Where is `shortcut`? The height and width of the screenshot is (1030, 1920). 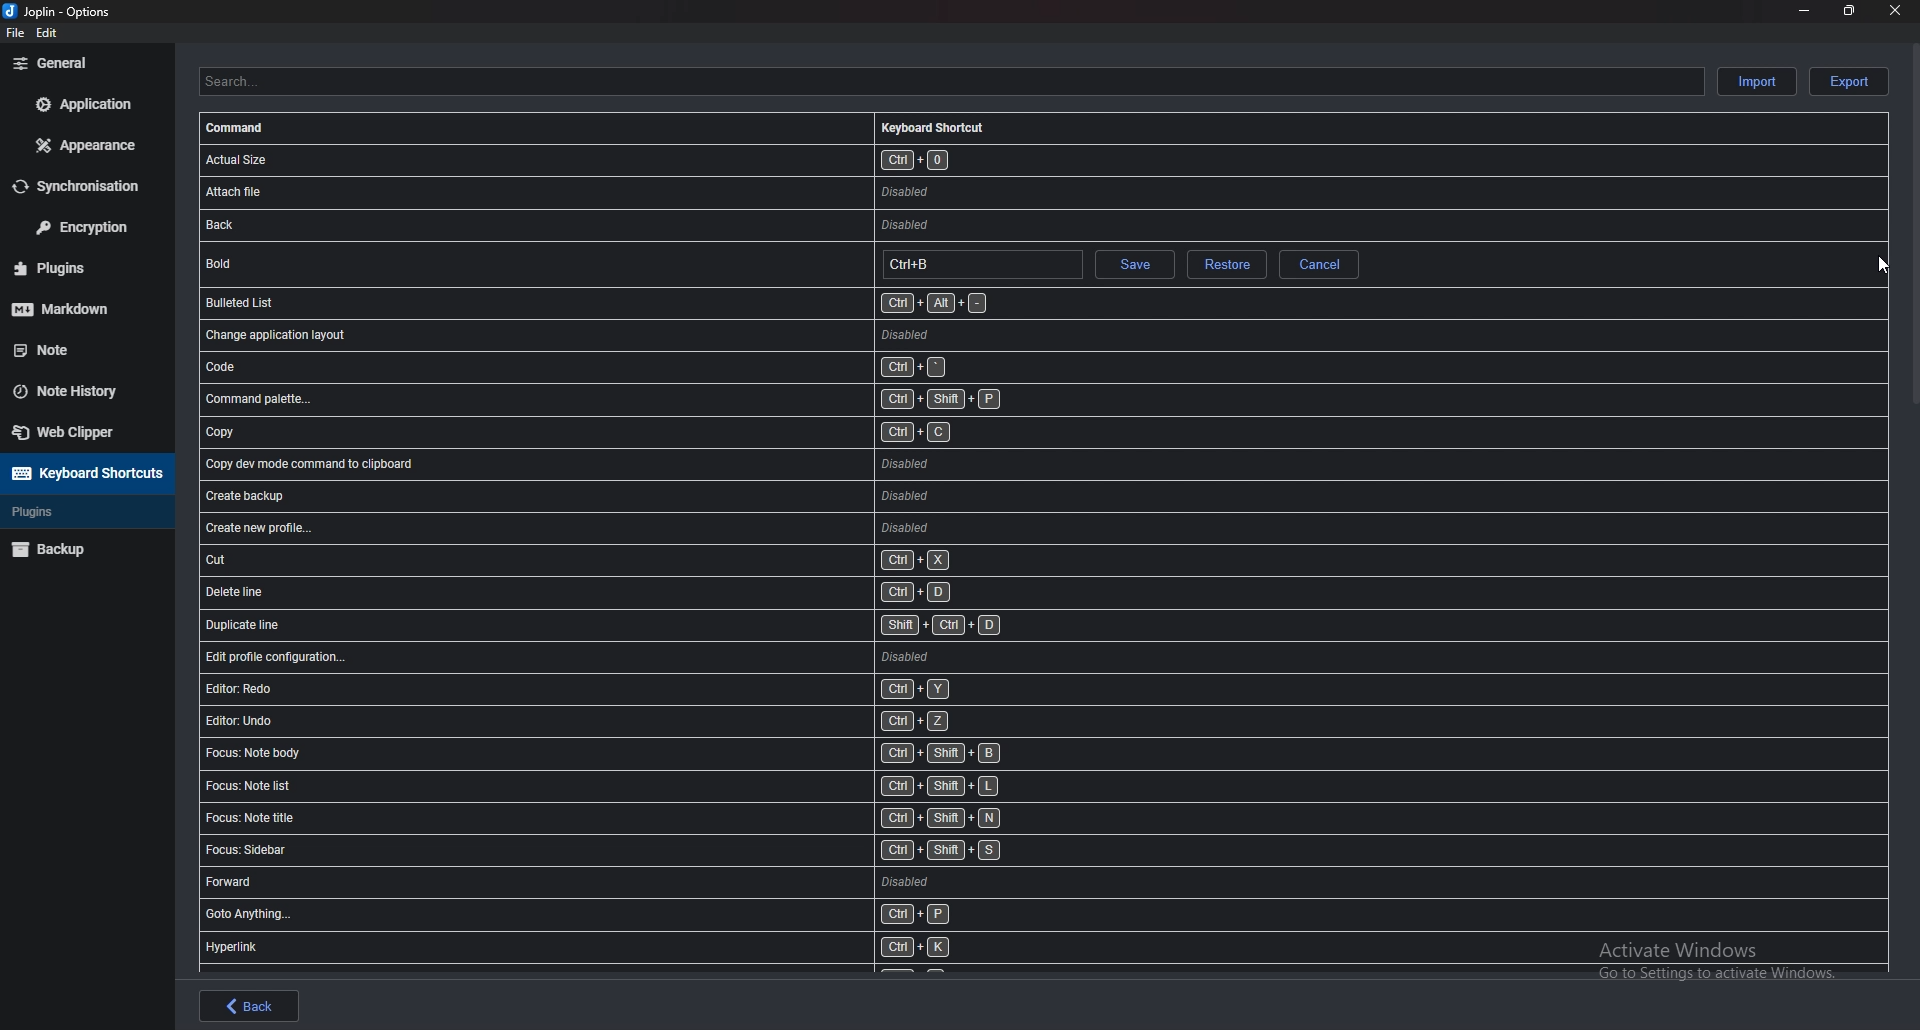 shortcut is located at coordinates (674, 626).